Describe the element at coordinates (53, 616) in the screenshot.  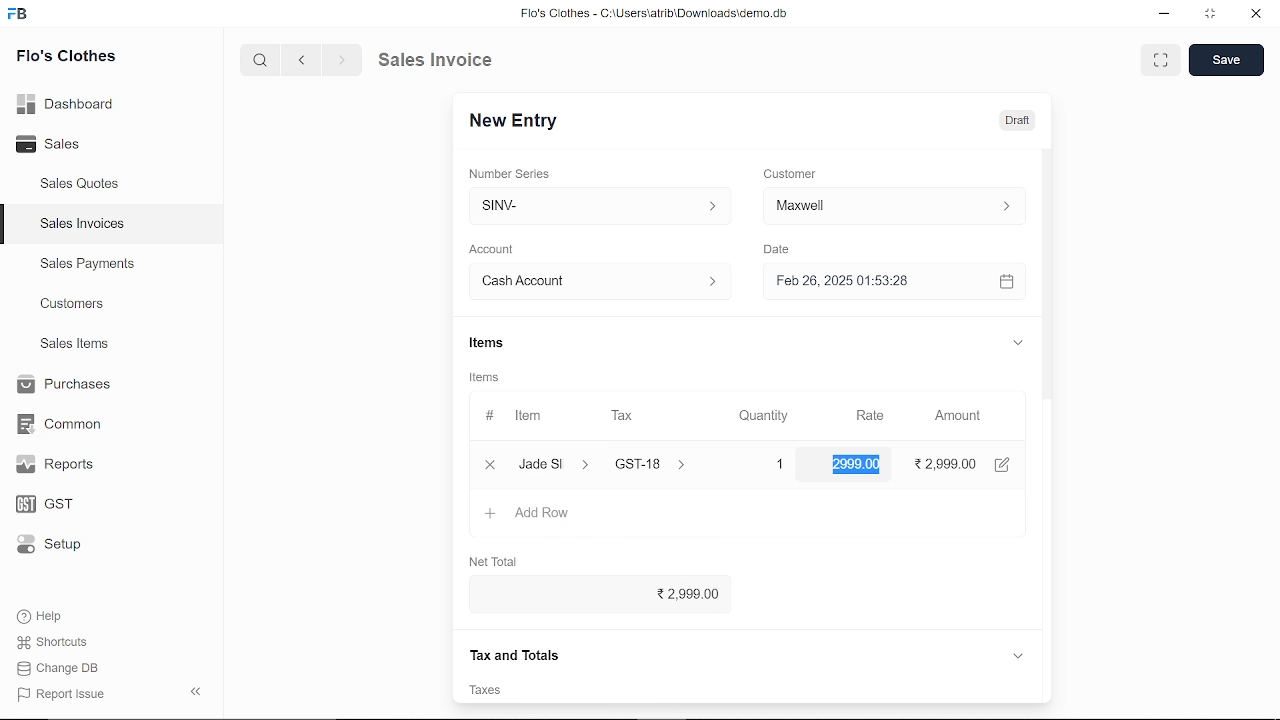
I see `Help` at that location.